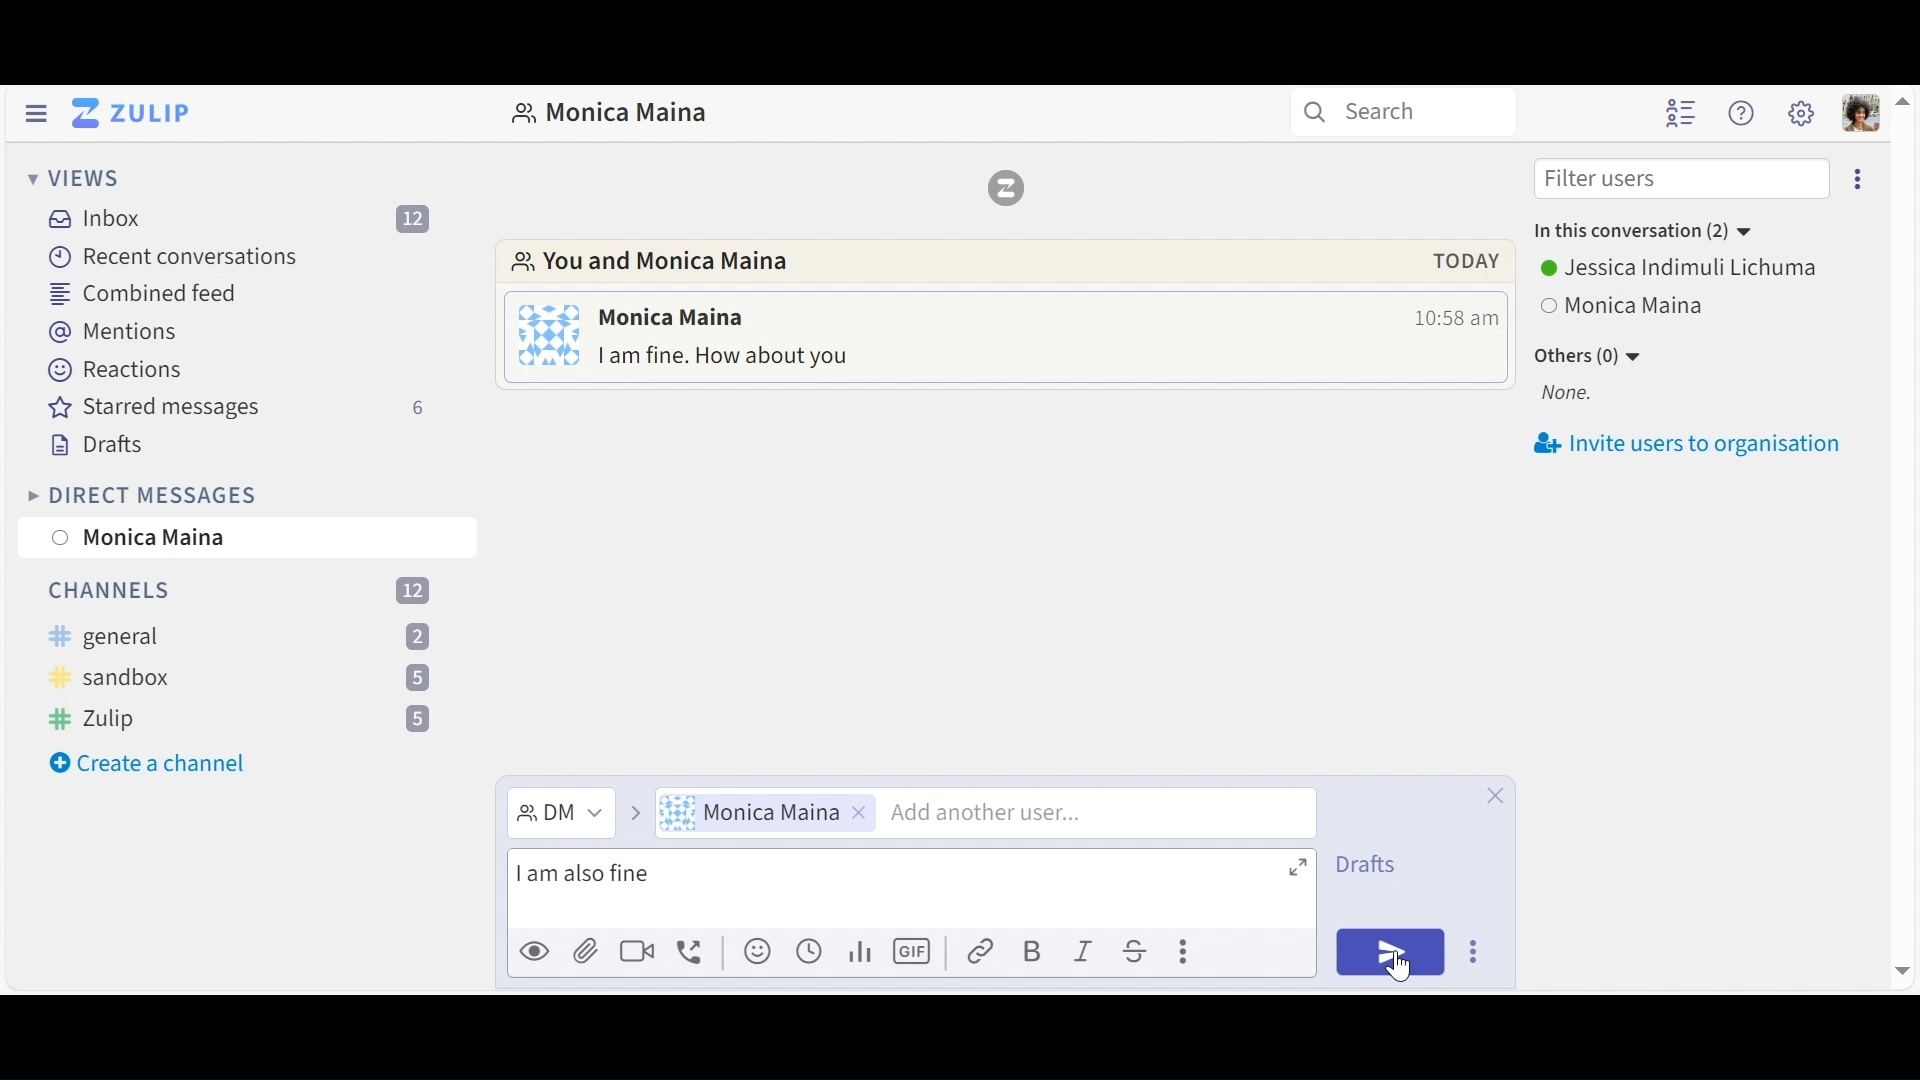 The width and height of the screenshot is (1920, 1080). What do you see at coordinates (244, 591) in the screenshot?
I see `Channels` at bounding box center [244, 591].